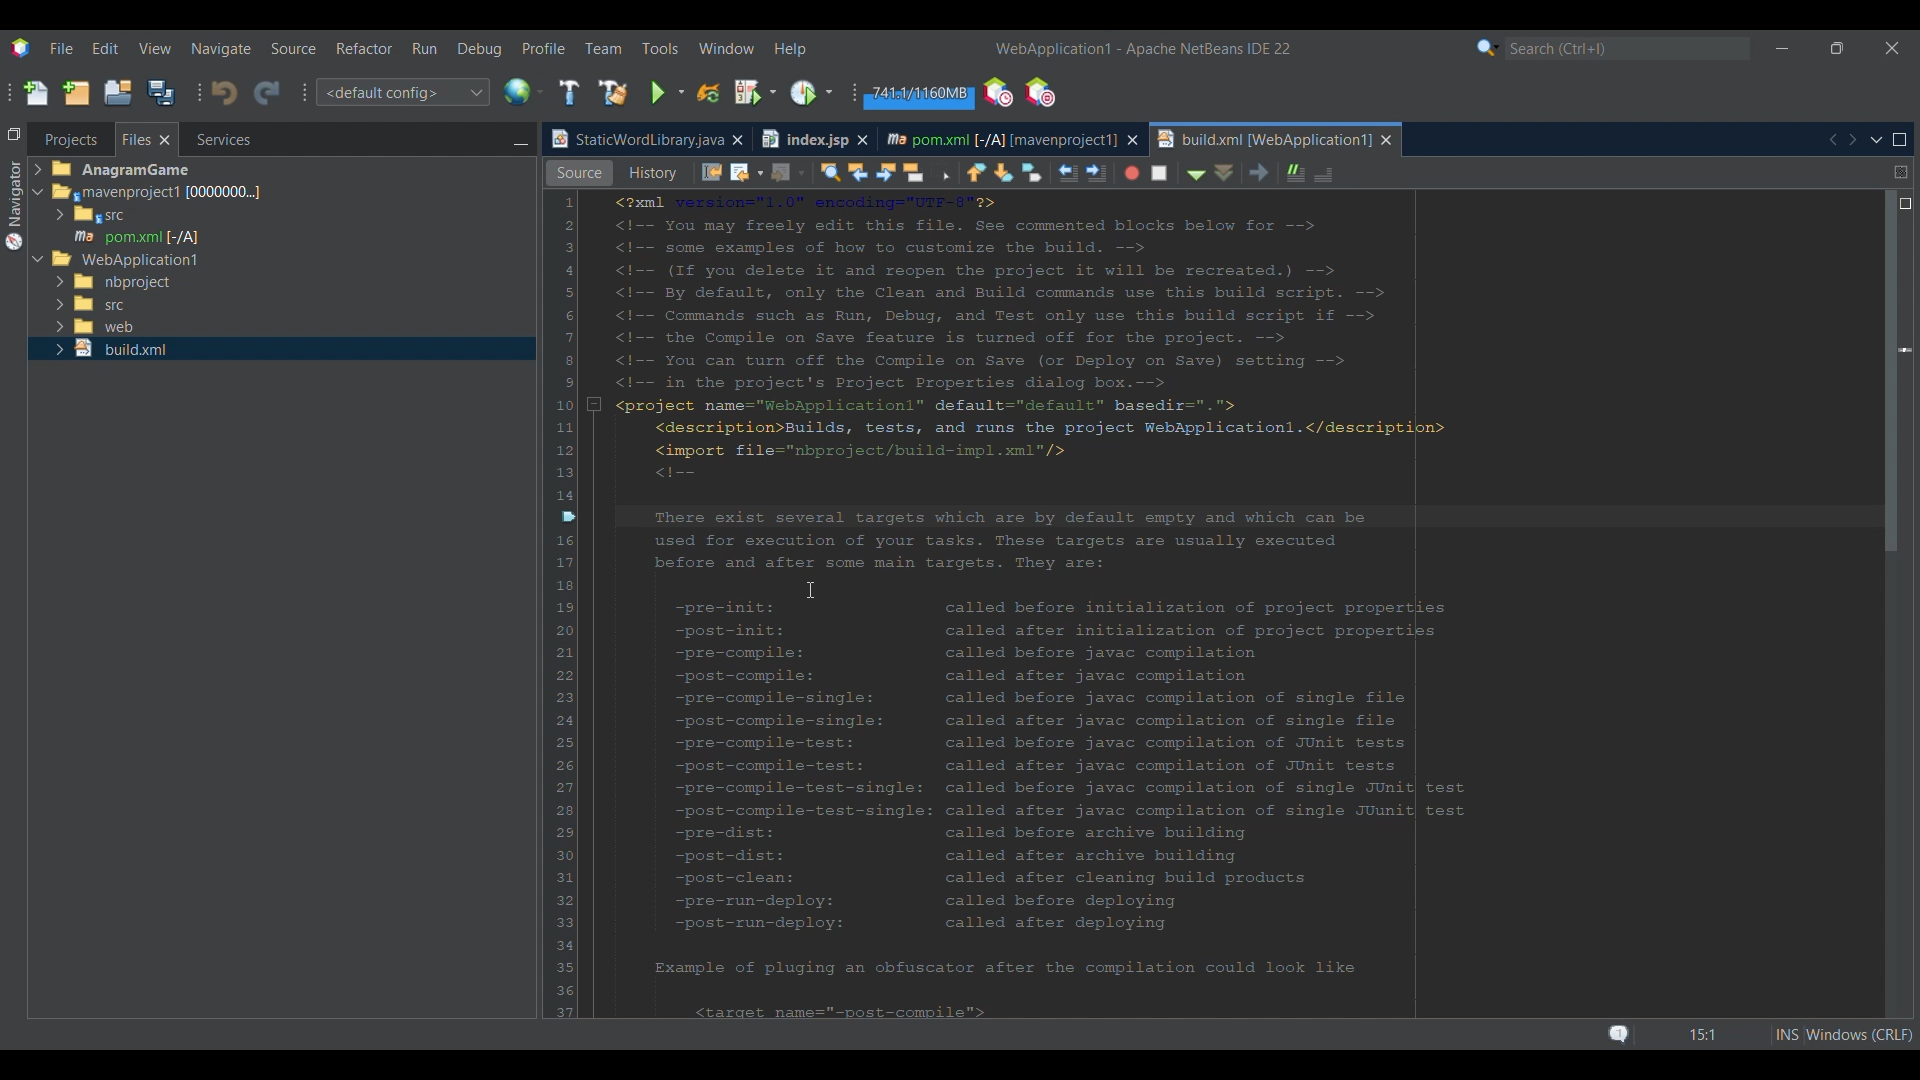 The image size is (1920, 1080). What do you see at coordinates (35, 93) in the screenshot?
I see `New file` at bounding box center [35, 93].